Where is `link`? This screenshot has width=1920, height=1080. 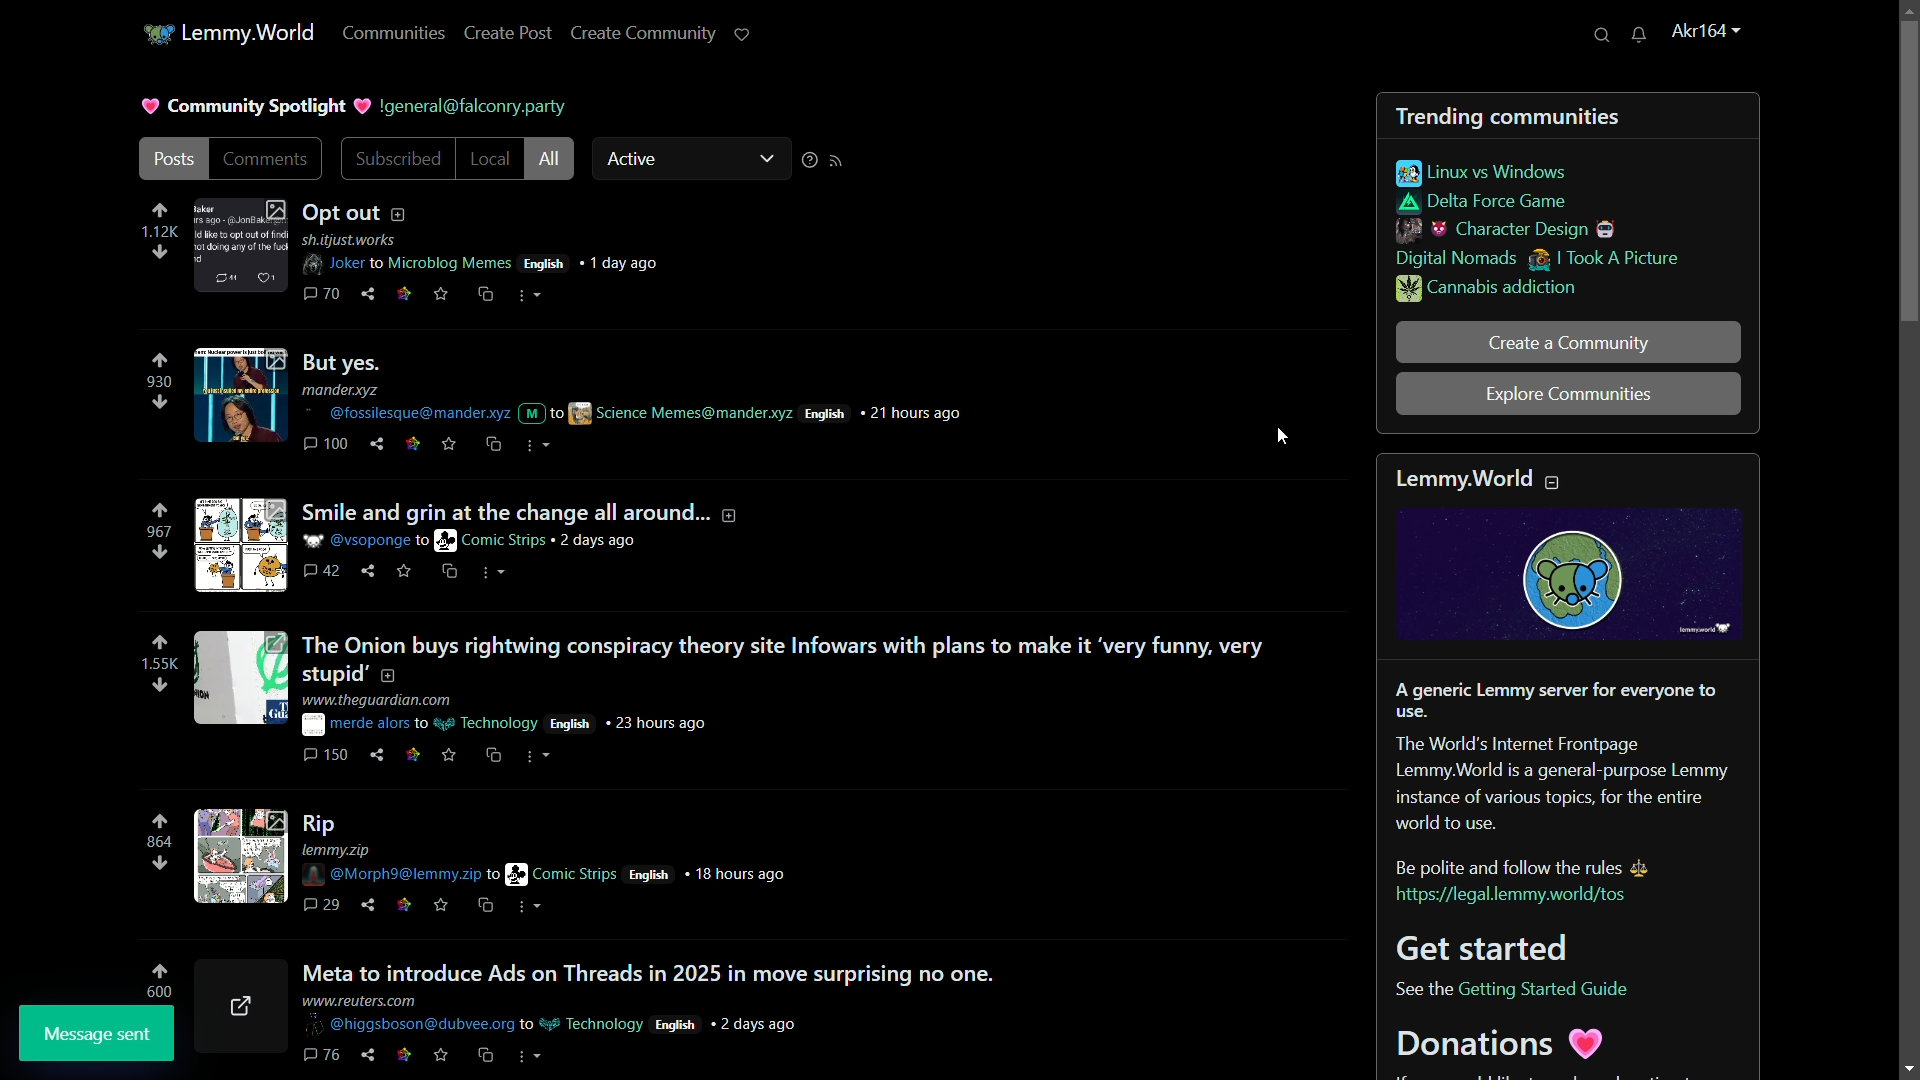
link is located at coordinates (404, 570).